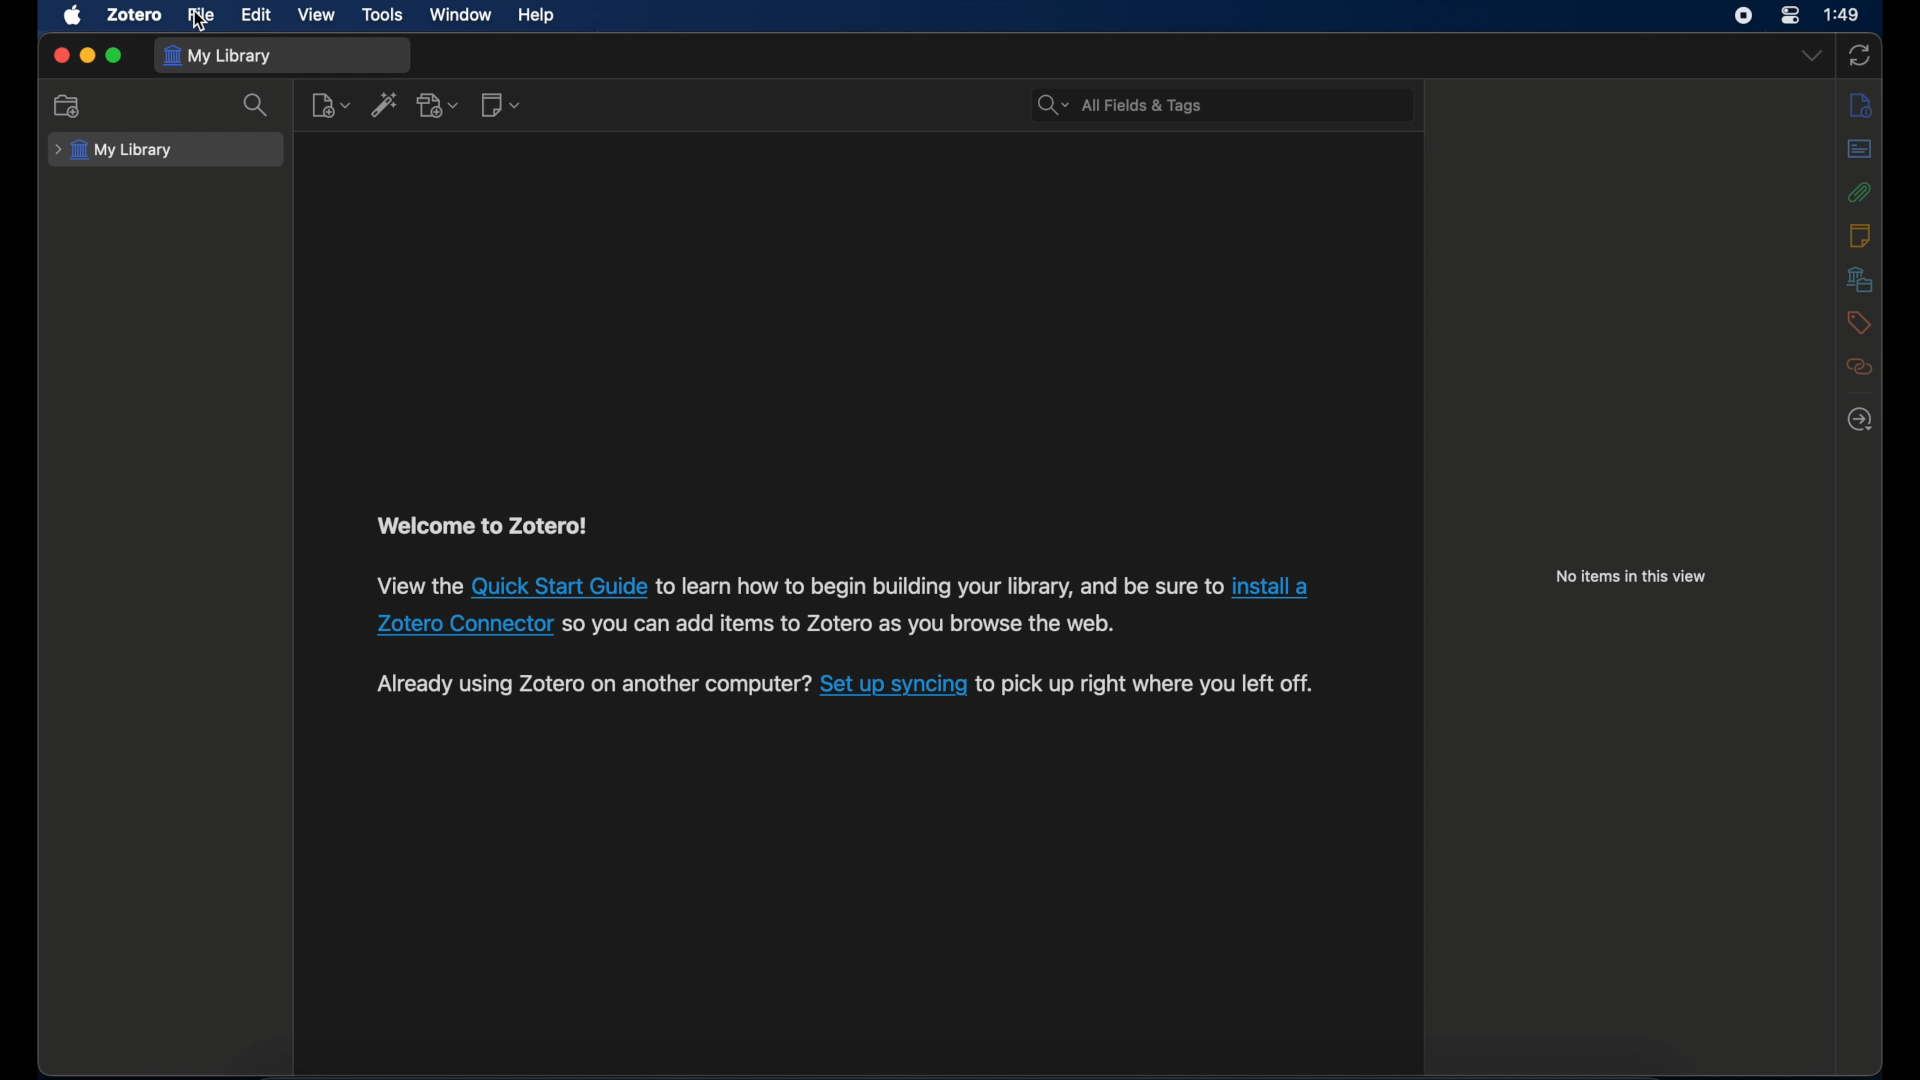  Describe the element at coordinates (1220, 103) in the screenshot. I see `All Fields & Tags` at that location.